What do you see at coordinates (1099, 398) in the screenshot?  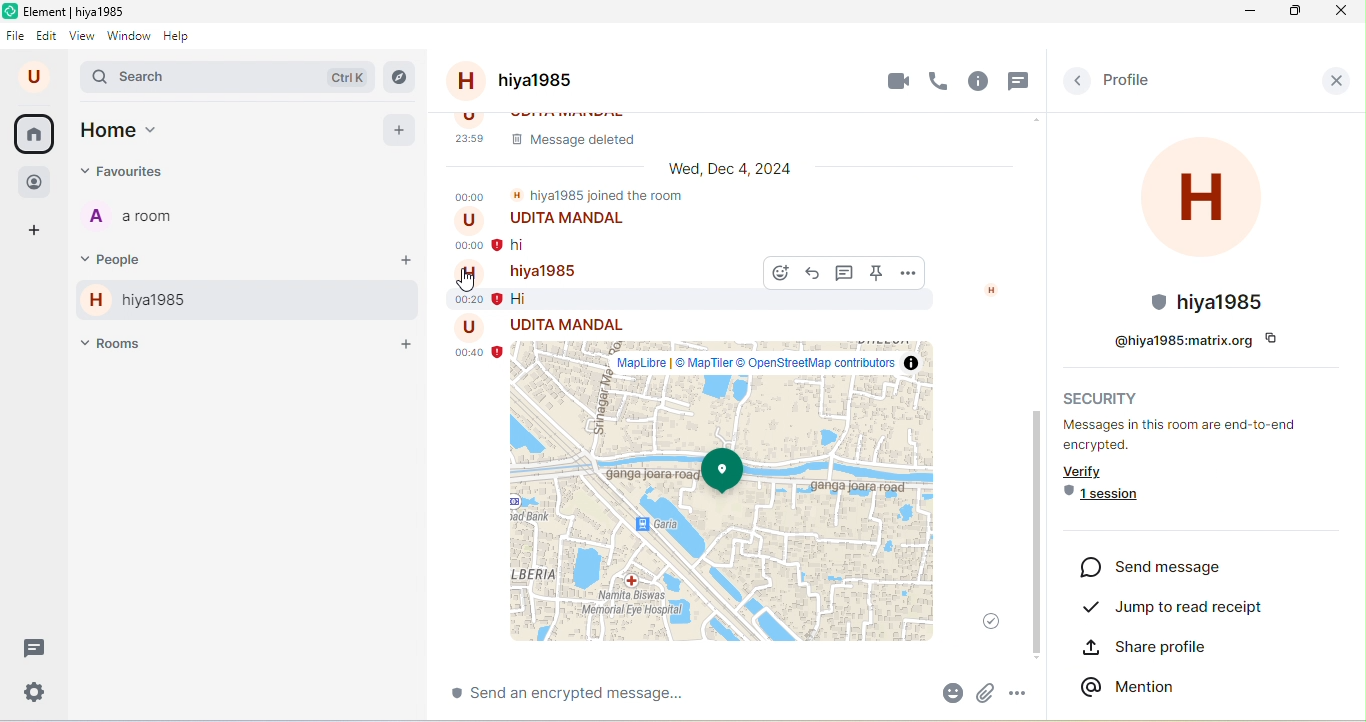 I see `SECURITY` at bounding box center [1099, 398].